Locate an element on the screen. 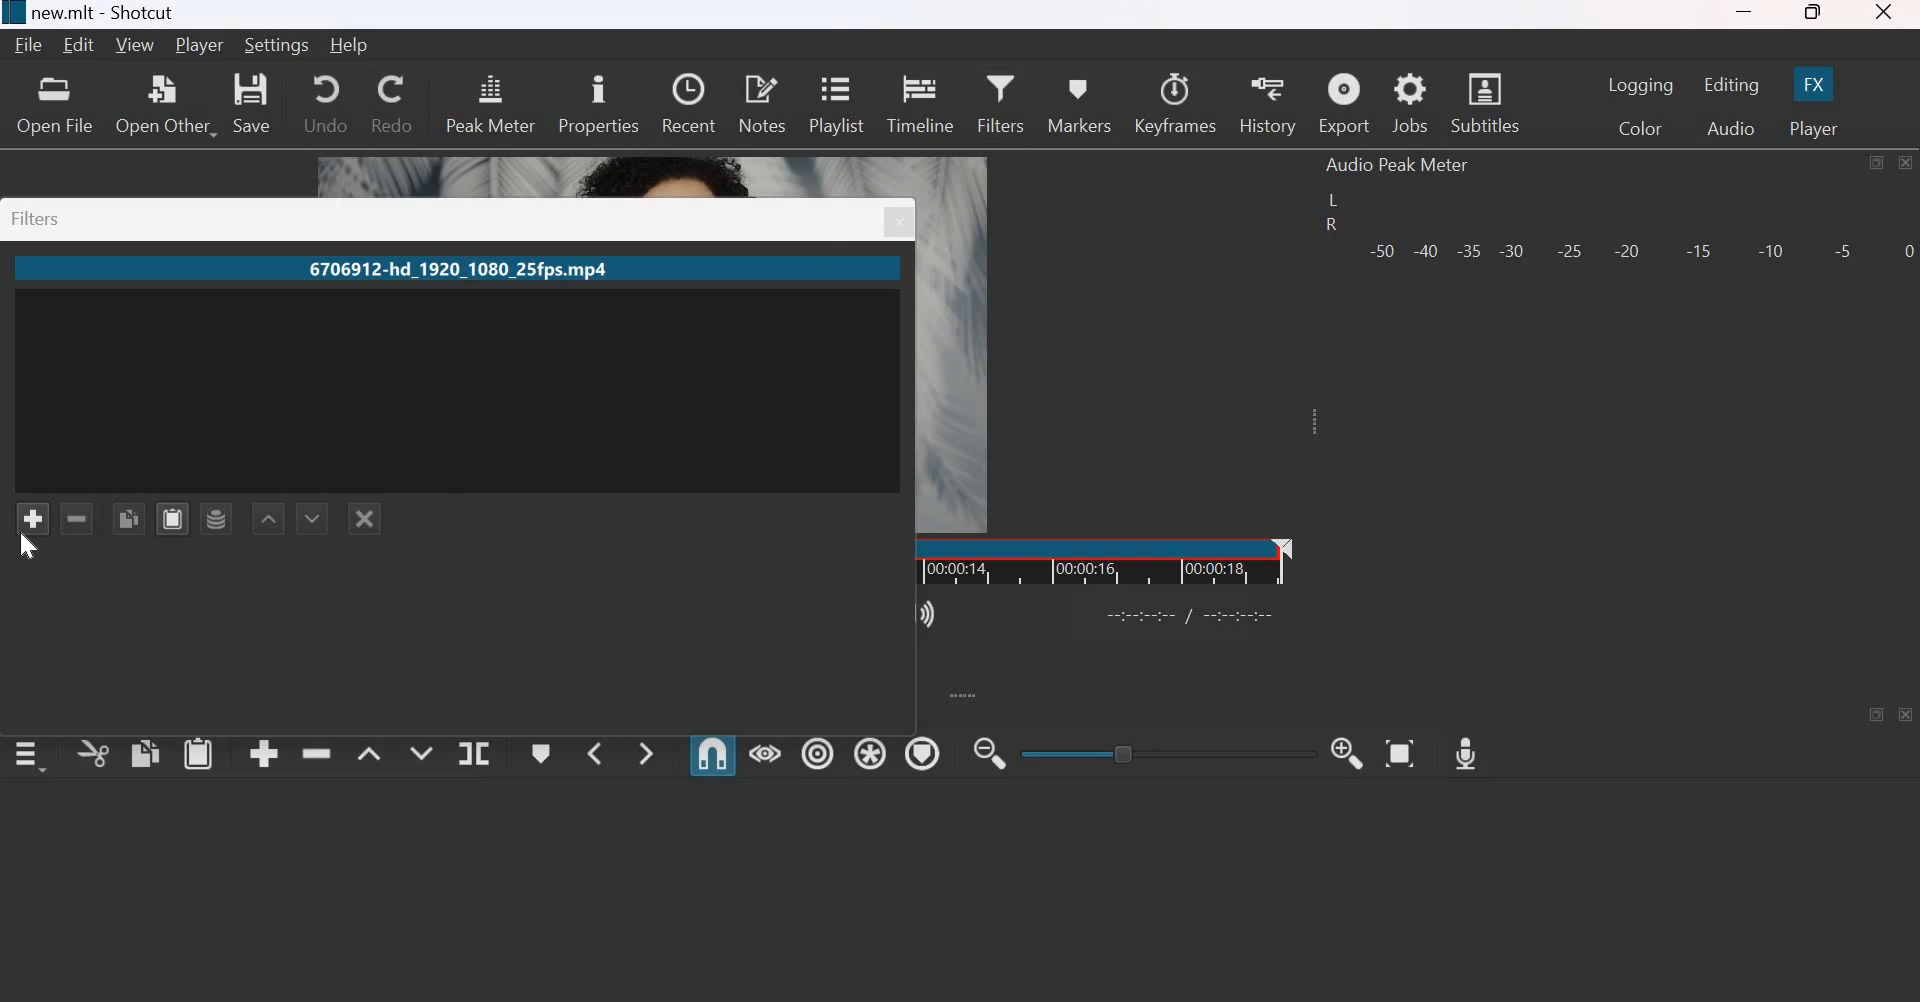 This screenshot has width=1920, height=1002. Volume meter is located at coordinates (1639, 248).